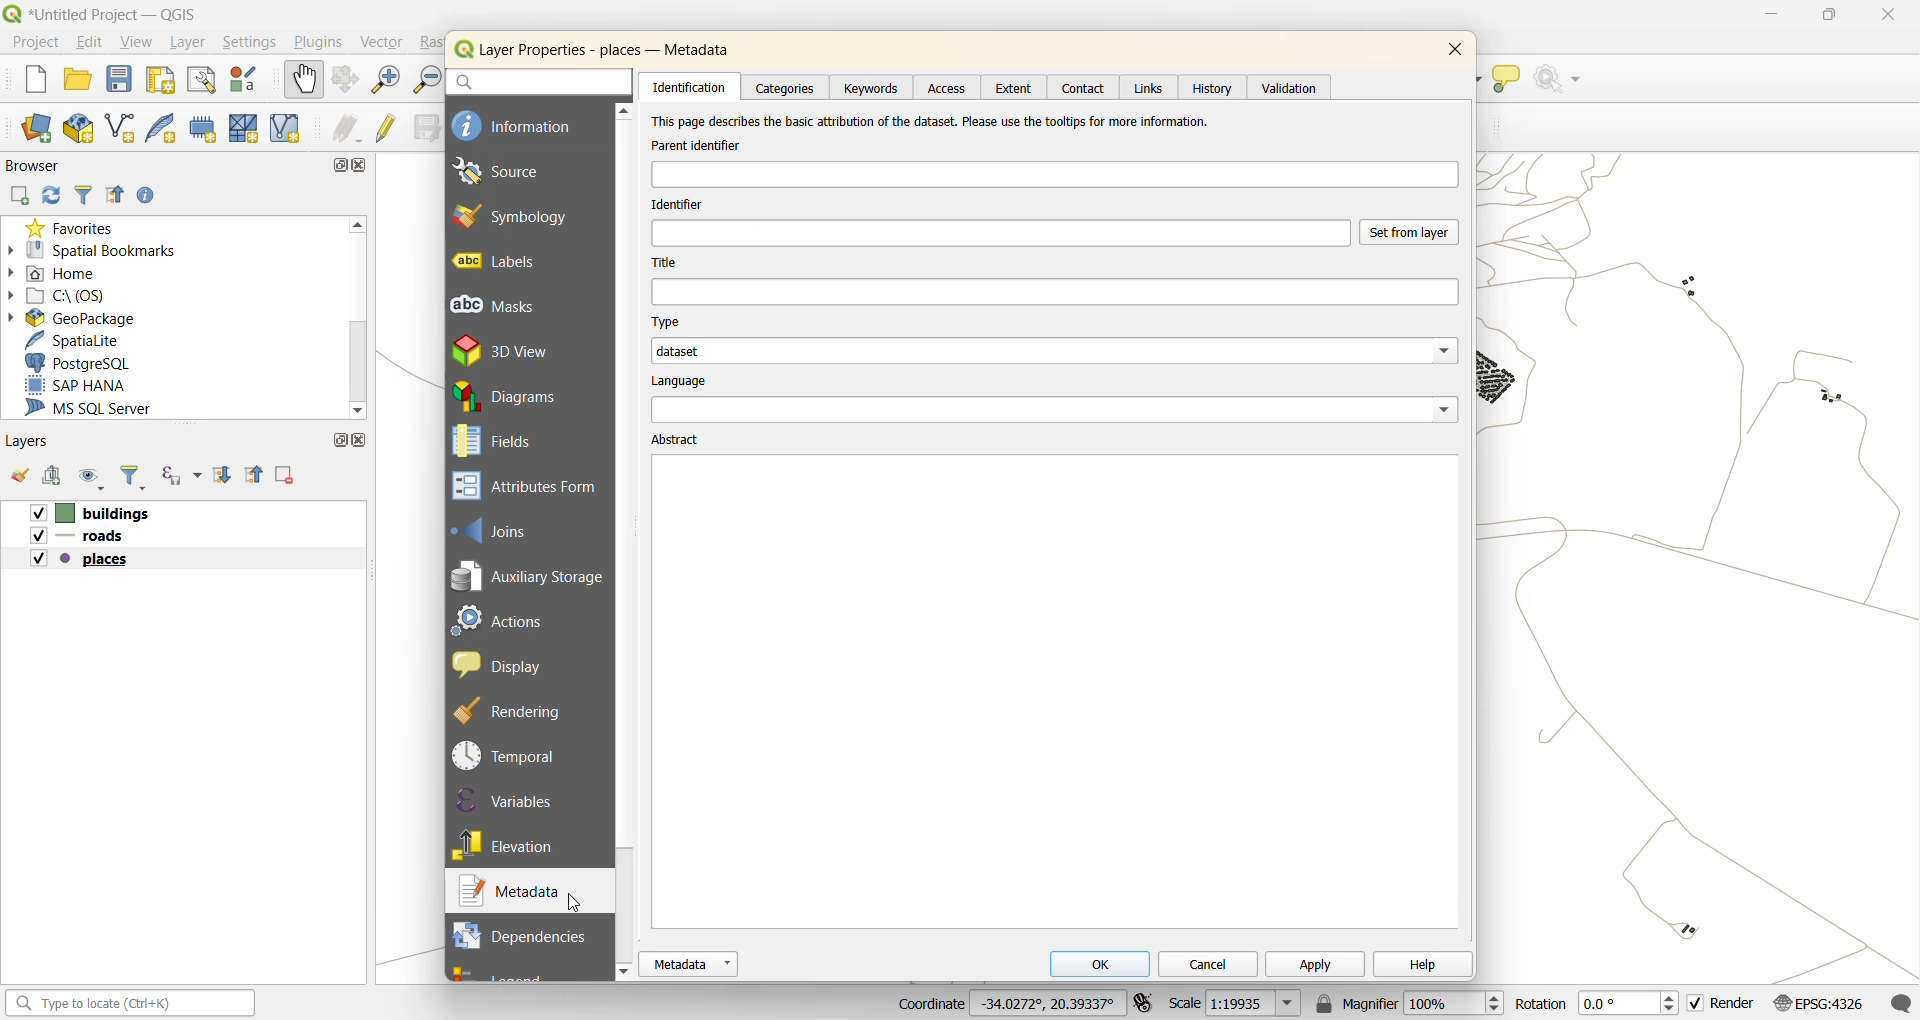 The image size is (1920, 1020). I want to click on access, so click(950, 88).